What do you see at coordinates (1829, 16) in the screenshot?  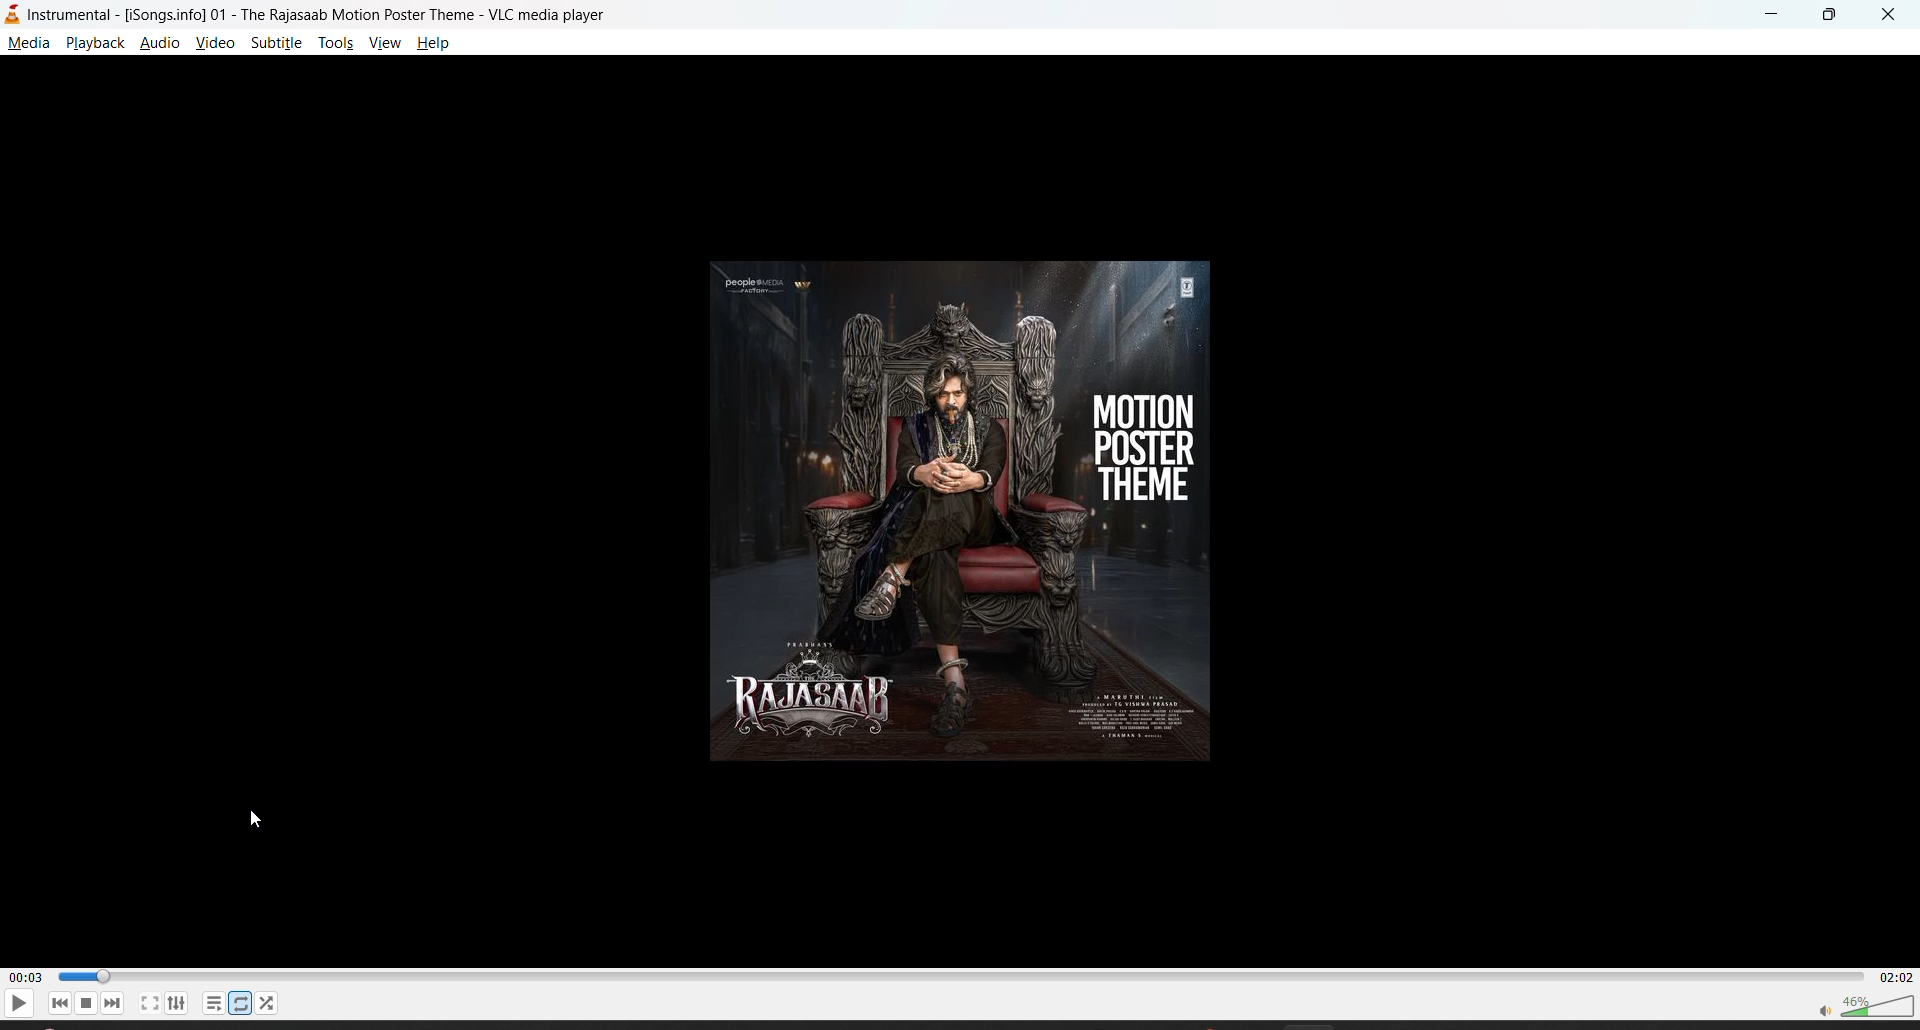 I see `maximize` at bounding box center [1829, 16].